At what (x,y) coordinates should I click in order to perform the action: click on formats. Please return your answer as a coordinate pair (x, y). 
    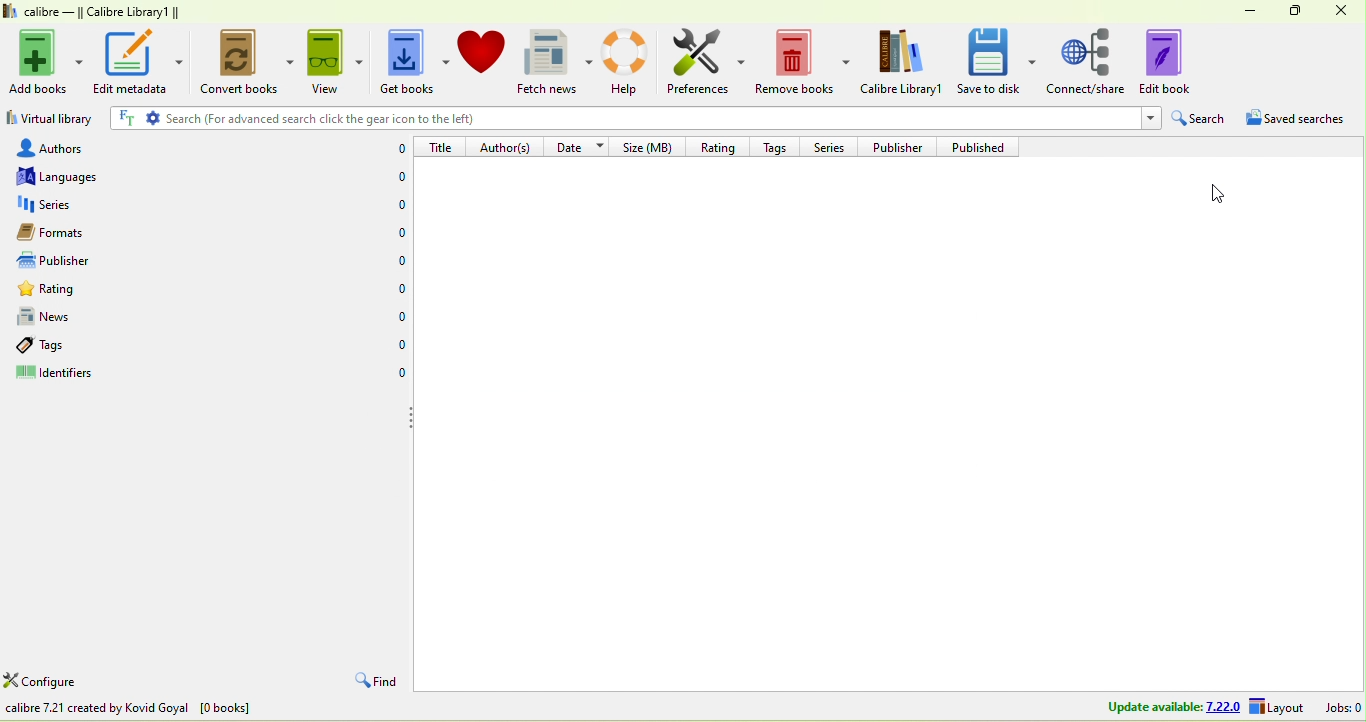
    Looking at the image, I should click on (75, 232).